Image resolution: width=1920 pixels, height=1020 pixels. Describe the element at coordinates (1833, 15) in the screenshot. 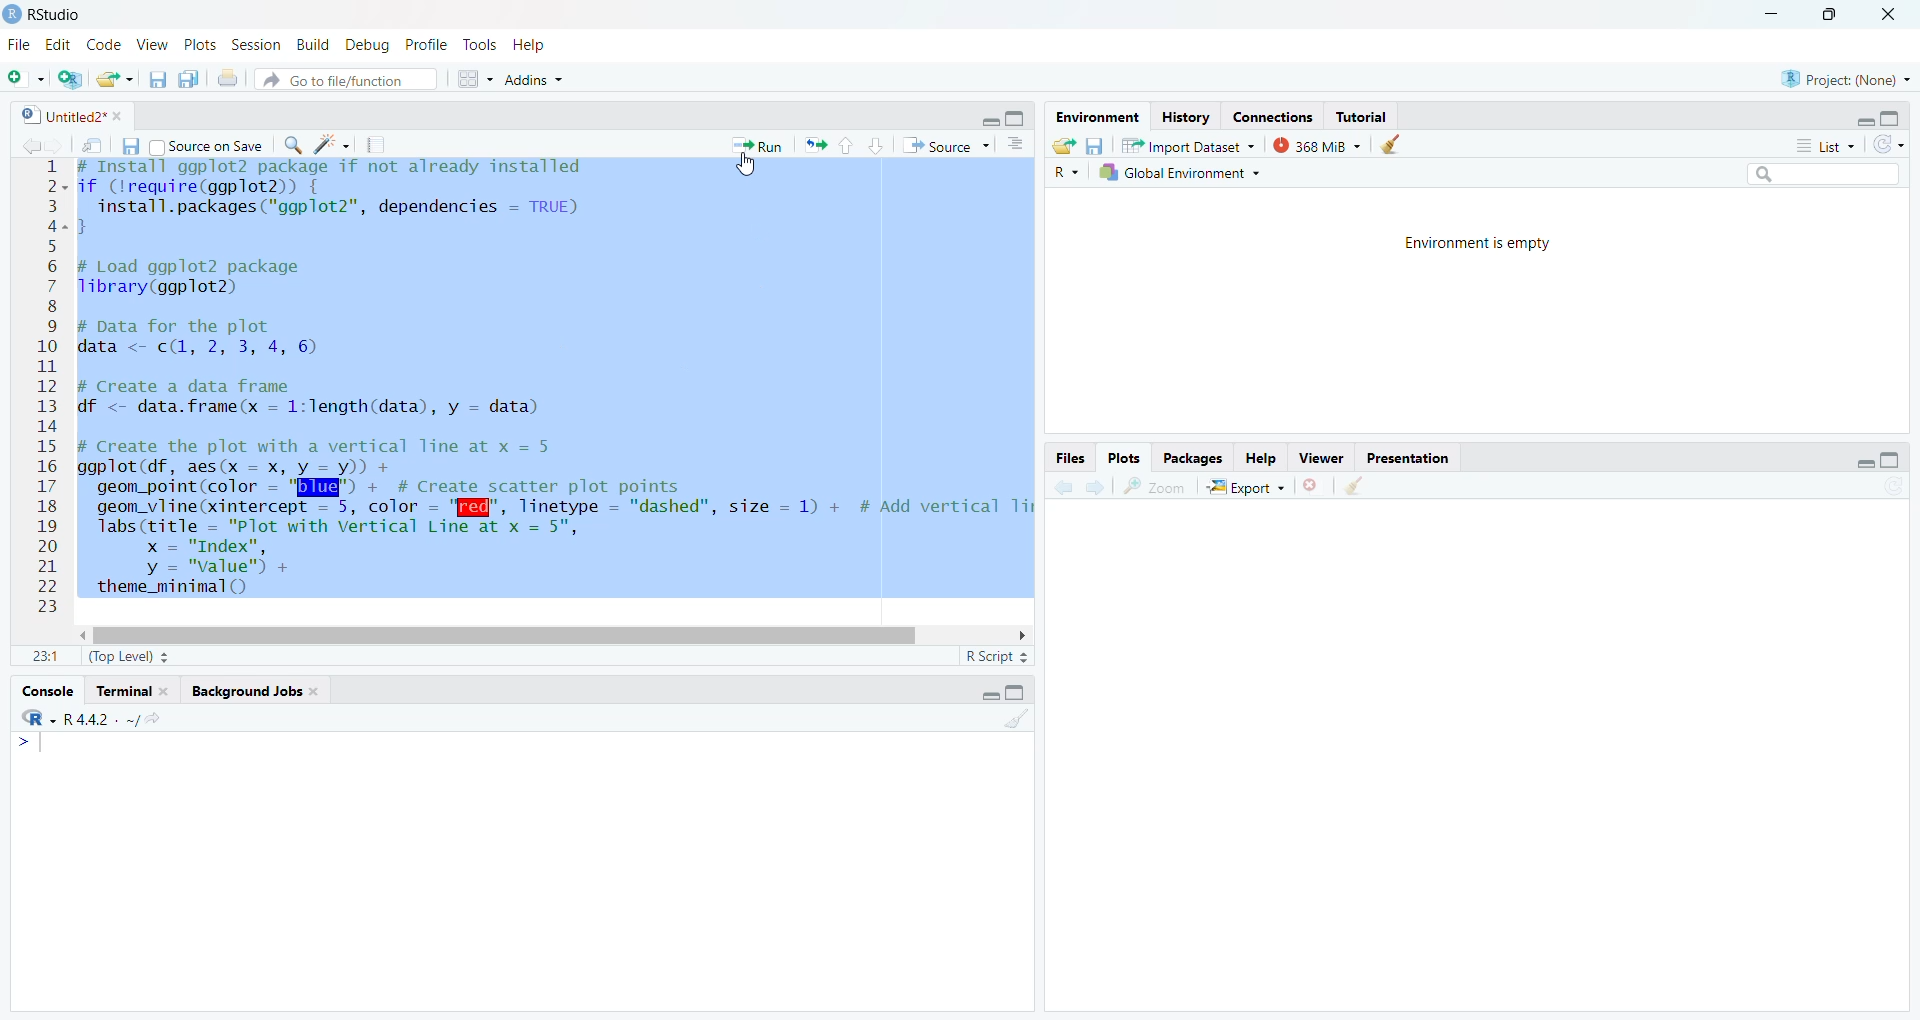

I see `maximise` at that location.